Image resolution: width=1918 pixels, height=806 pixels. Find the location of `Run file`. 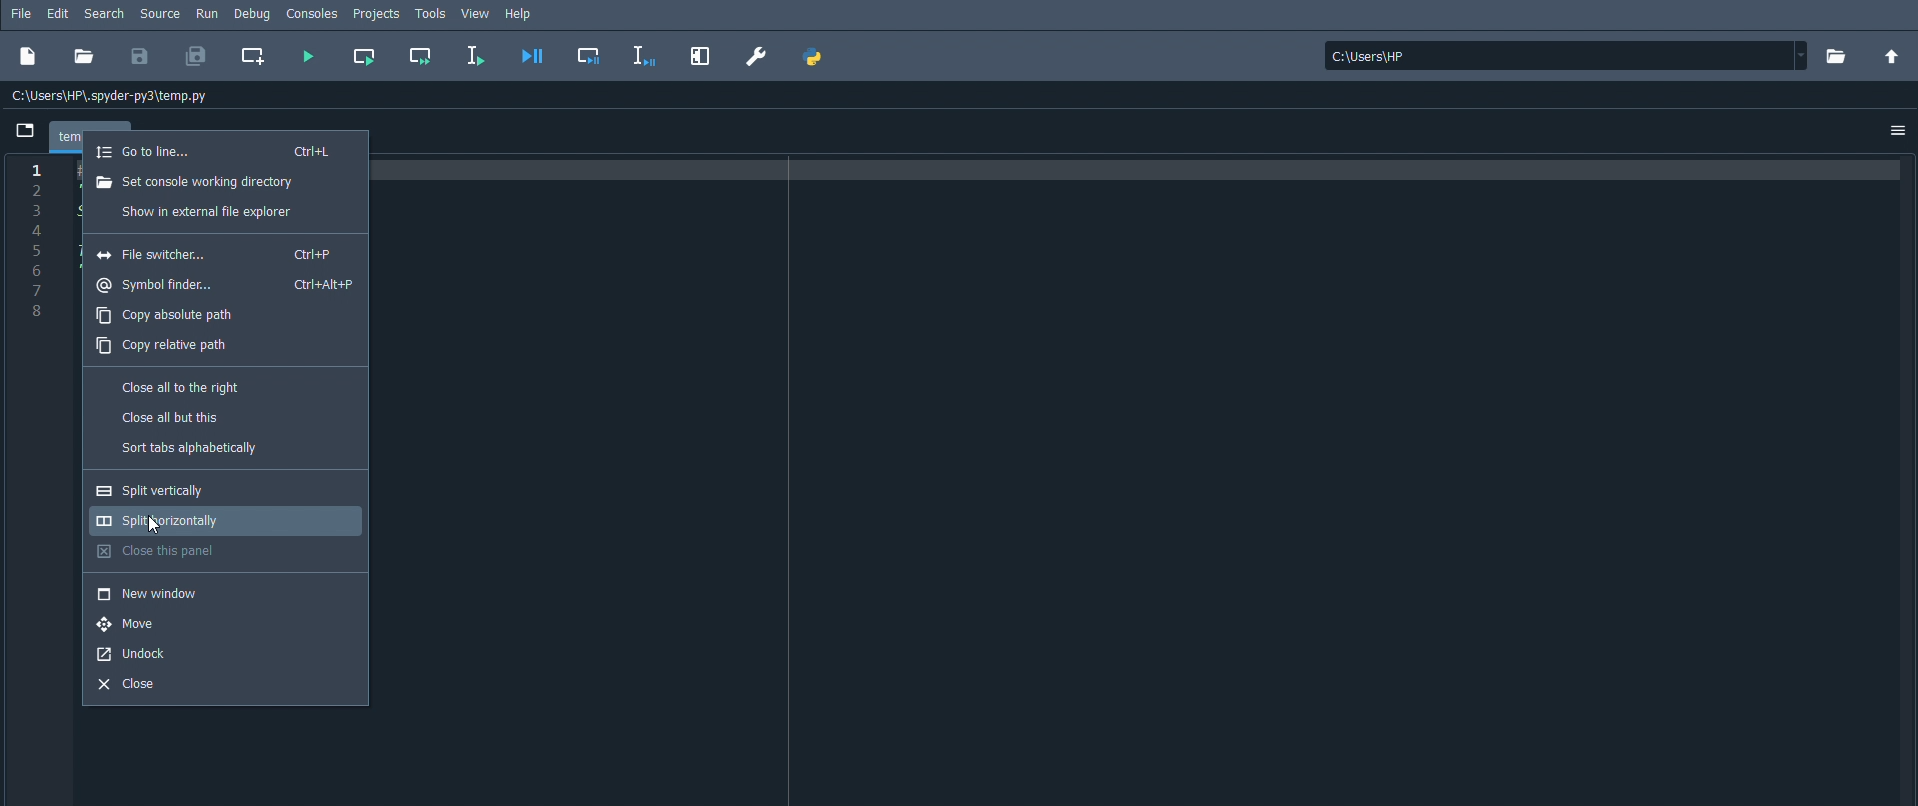

Run file is located at coordinates (309, 56).